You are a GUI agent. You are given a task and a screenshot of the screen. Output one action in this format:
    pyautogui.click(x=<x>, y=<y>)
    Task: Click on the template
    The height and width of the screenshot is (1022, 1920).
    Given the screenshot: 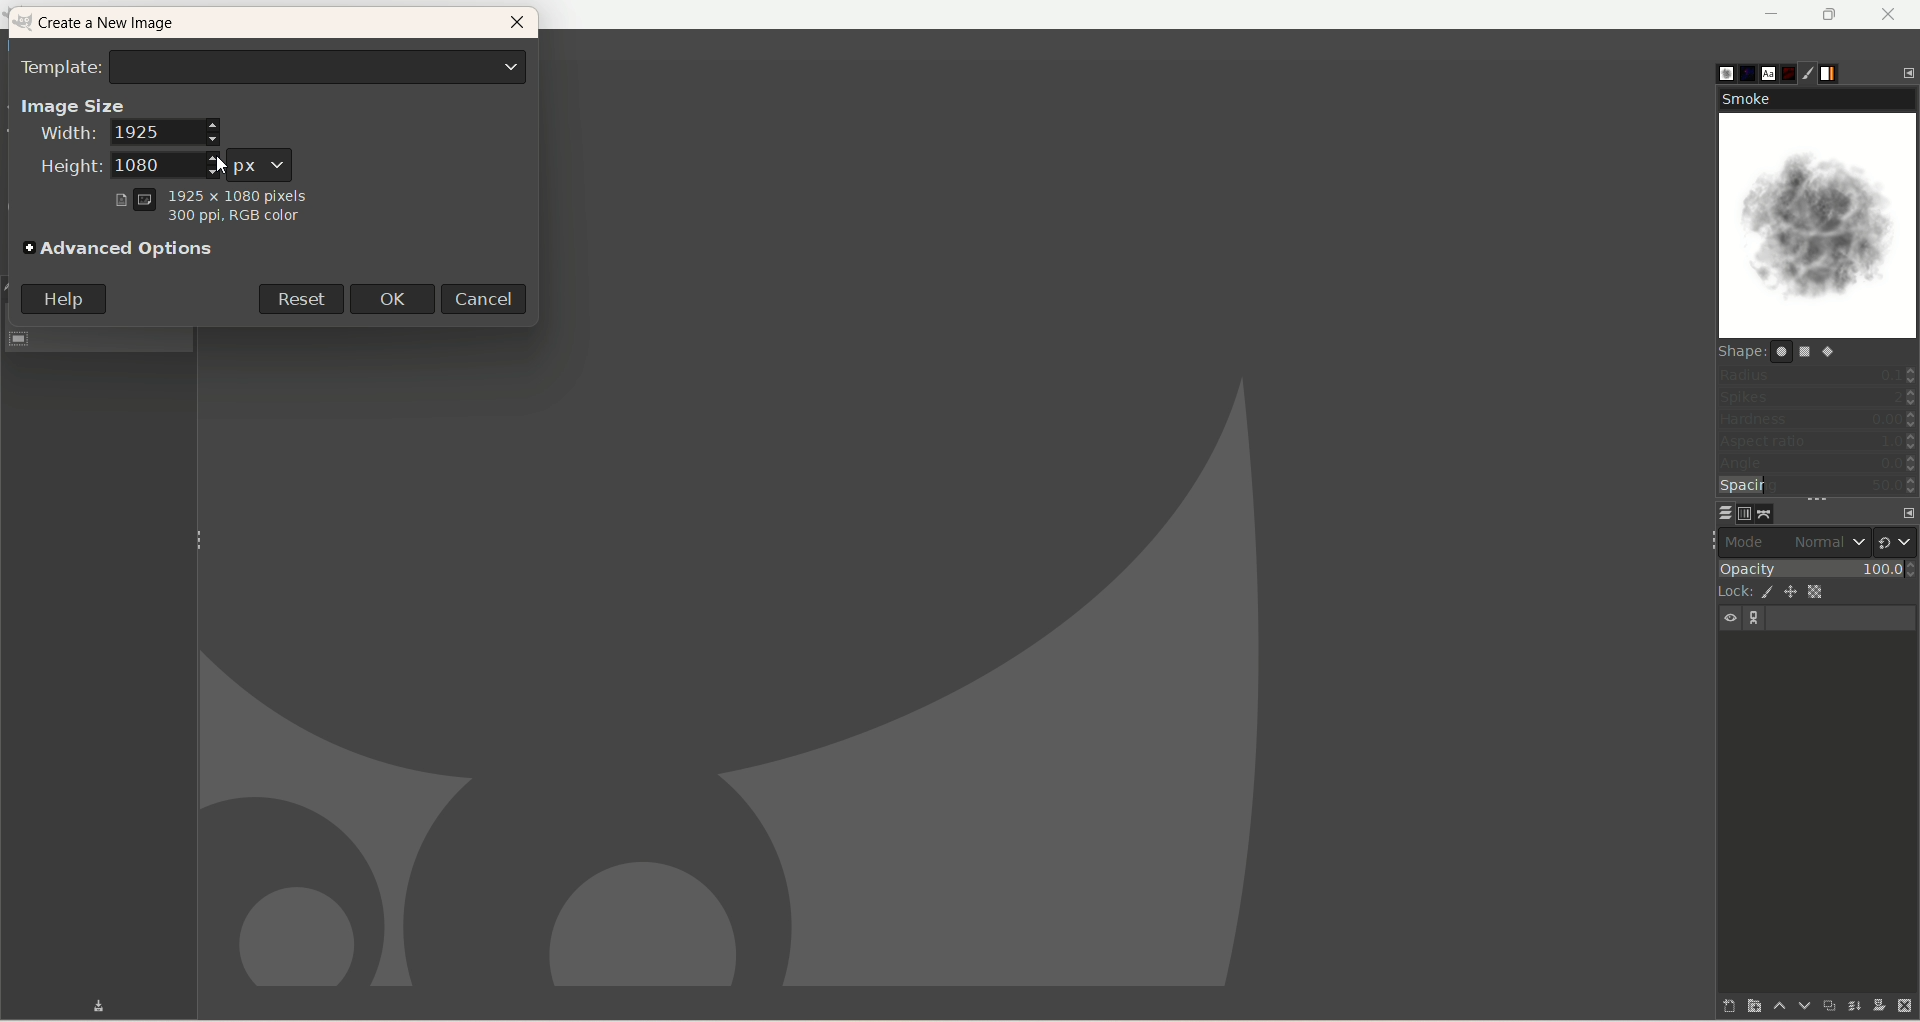 What is the action you would take?
    pyautogui.click(x=275, y=65)
    